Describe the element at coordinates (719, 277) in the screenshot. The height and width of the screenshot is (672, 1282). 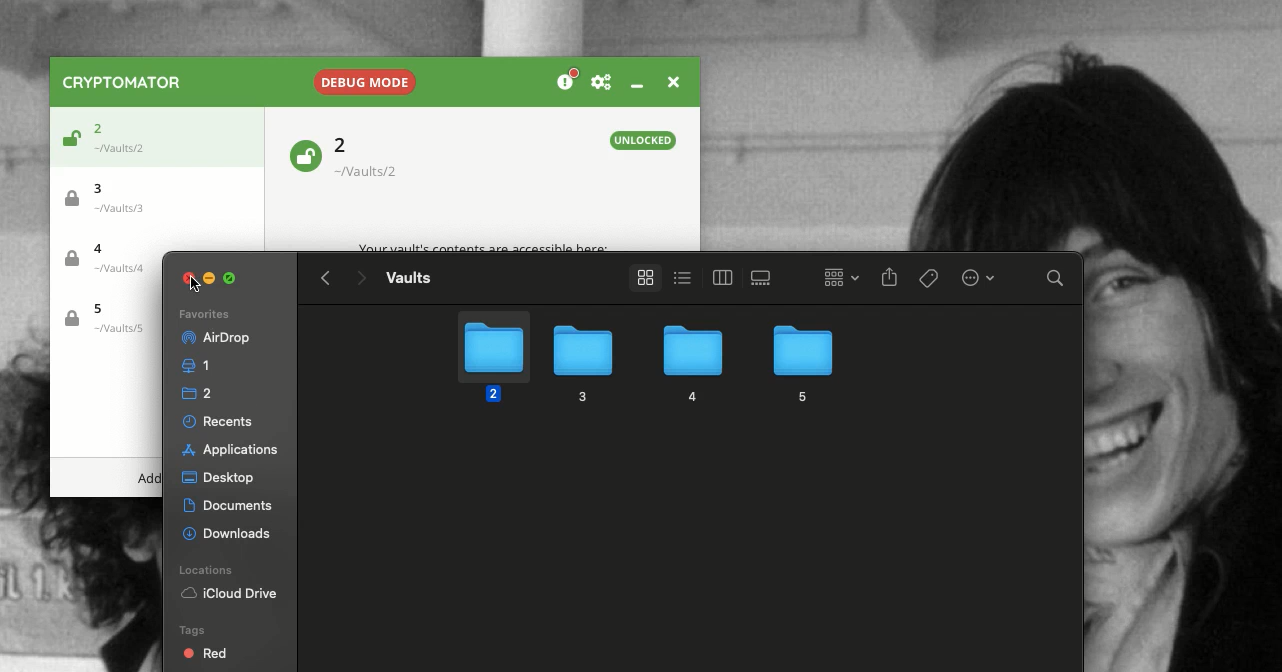
I see `View 2` at that location.